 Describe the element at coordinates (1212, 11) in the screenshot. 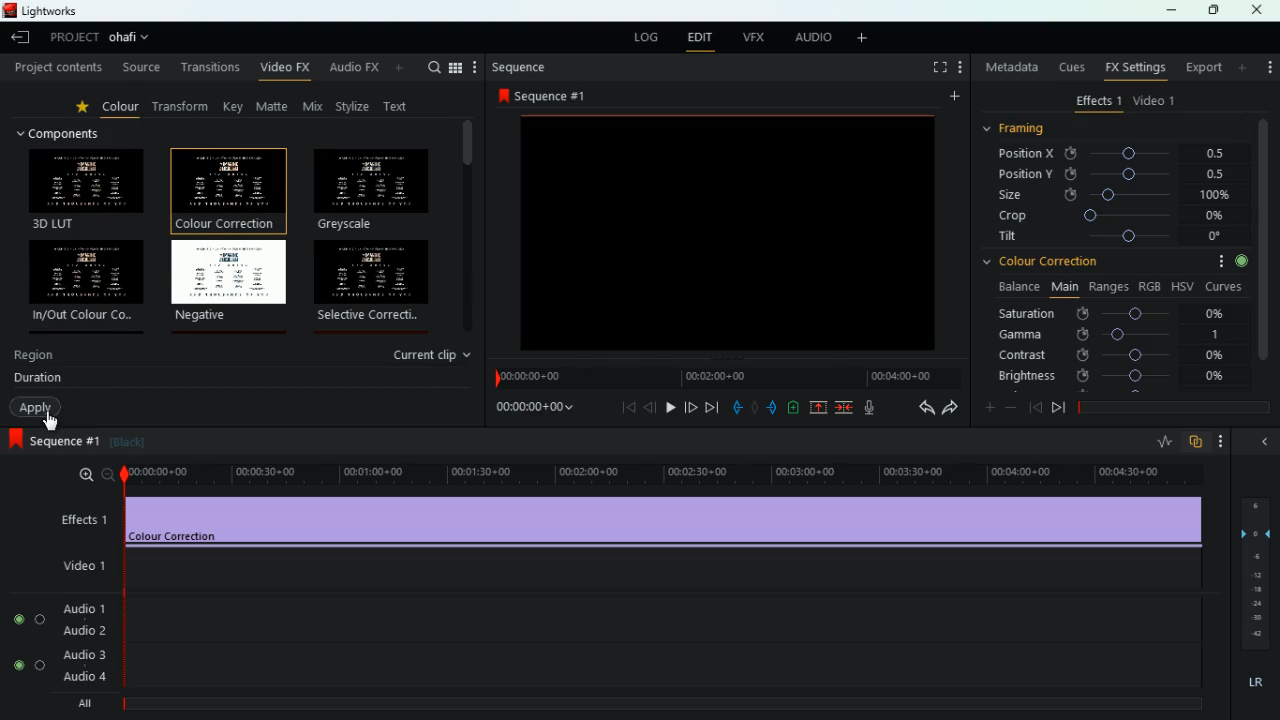

I see `maximize` at that location.